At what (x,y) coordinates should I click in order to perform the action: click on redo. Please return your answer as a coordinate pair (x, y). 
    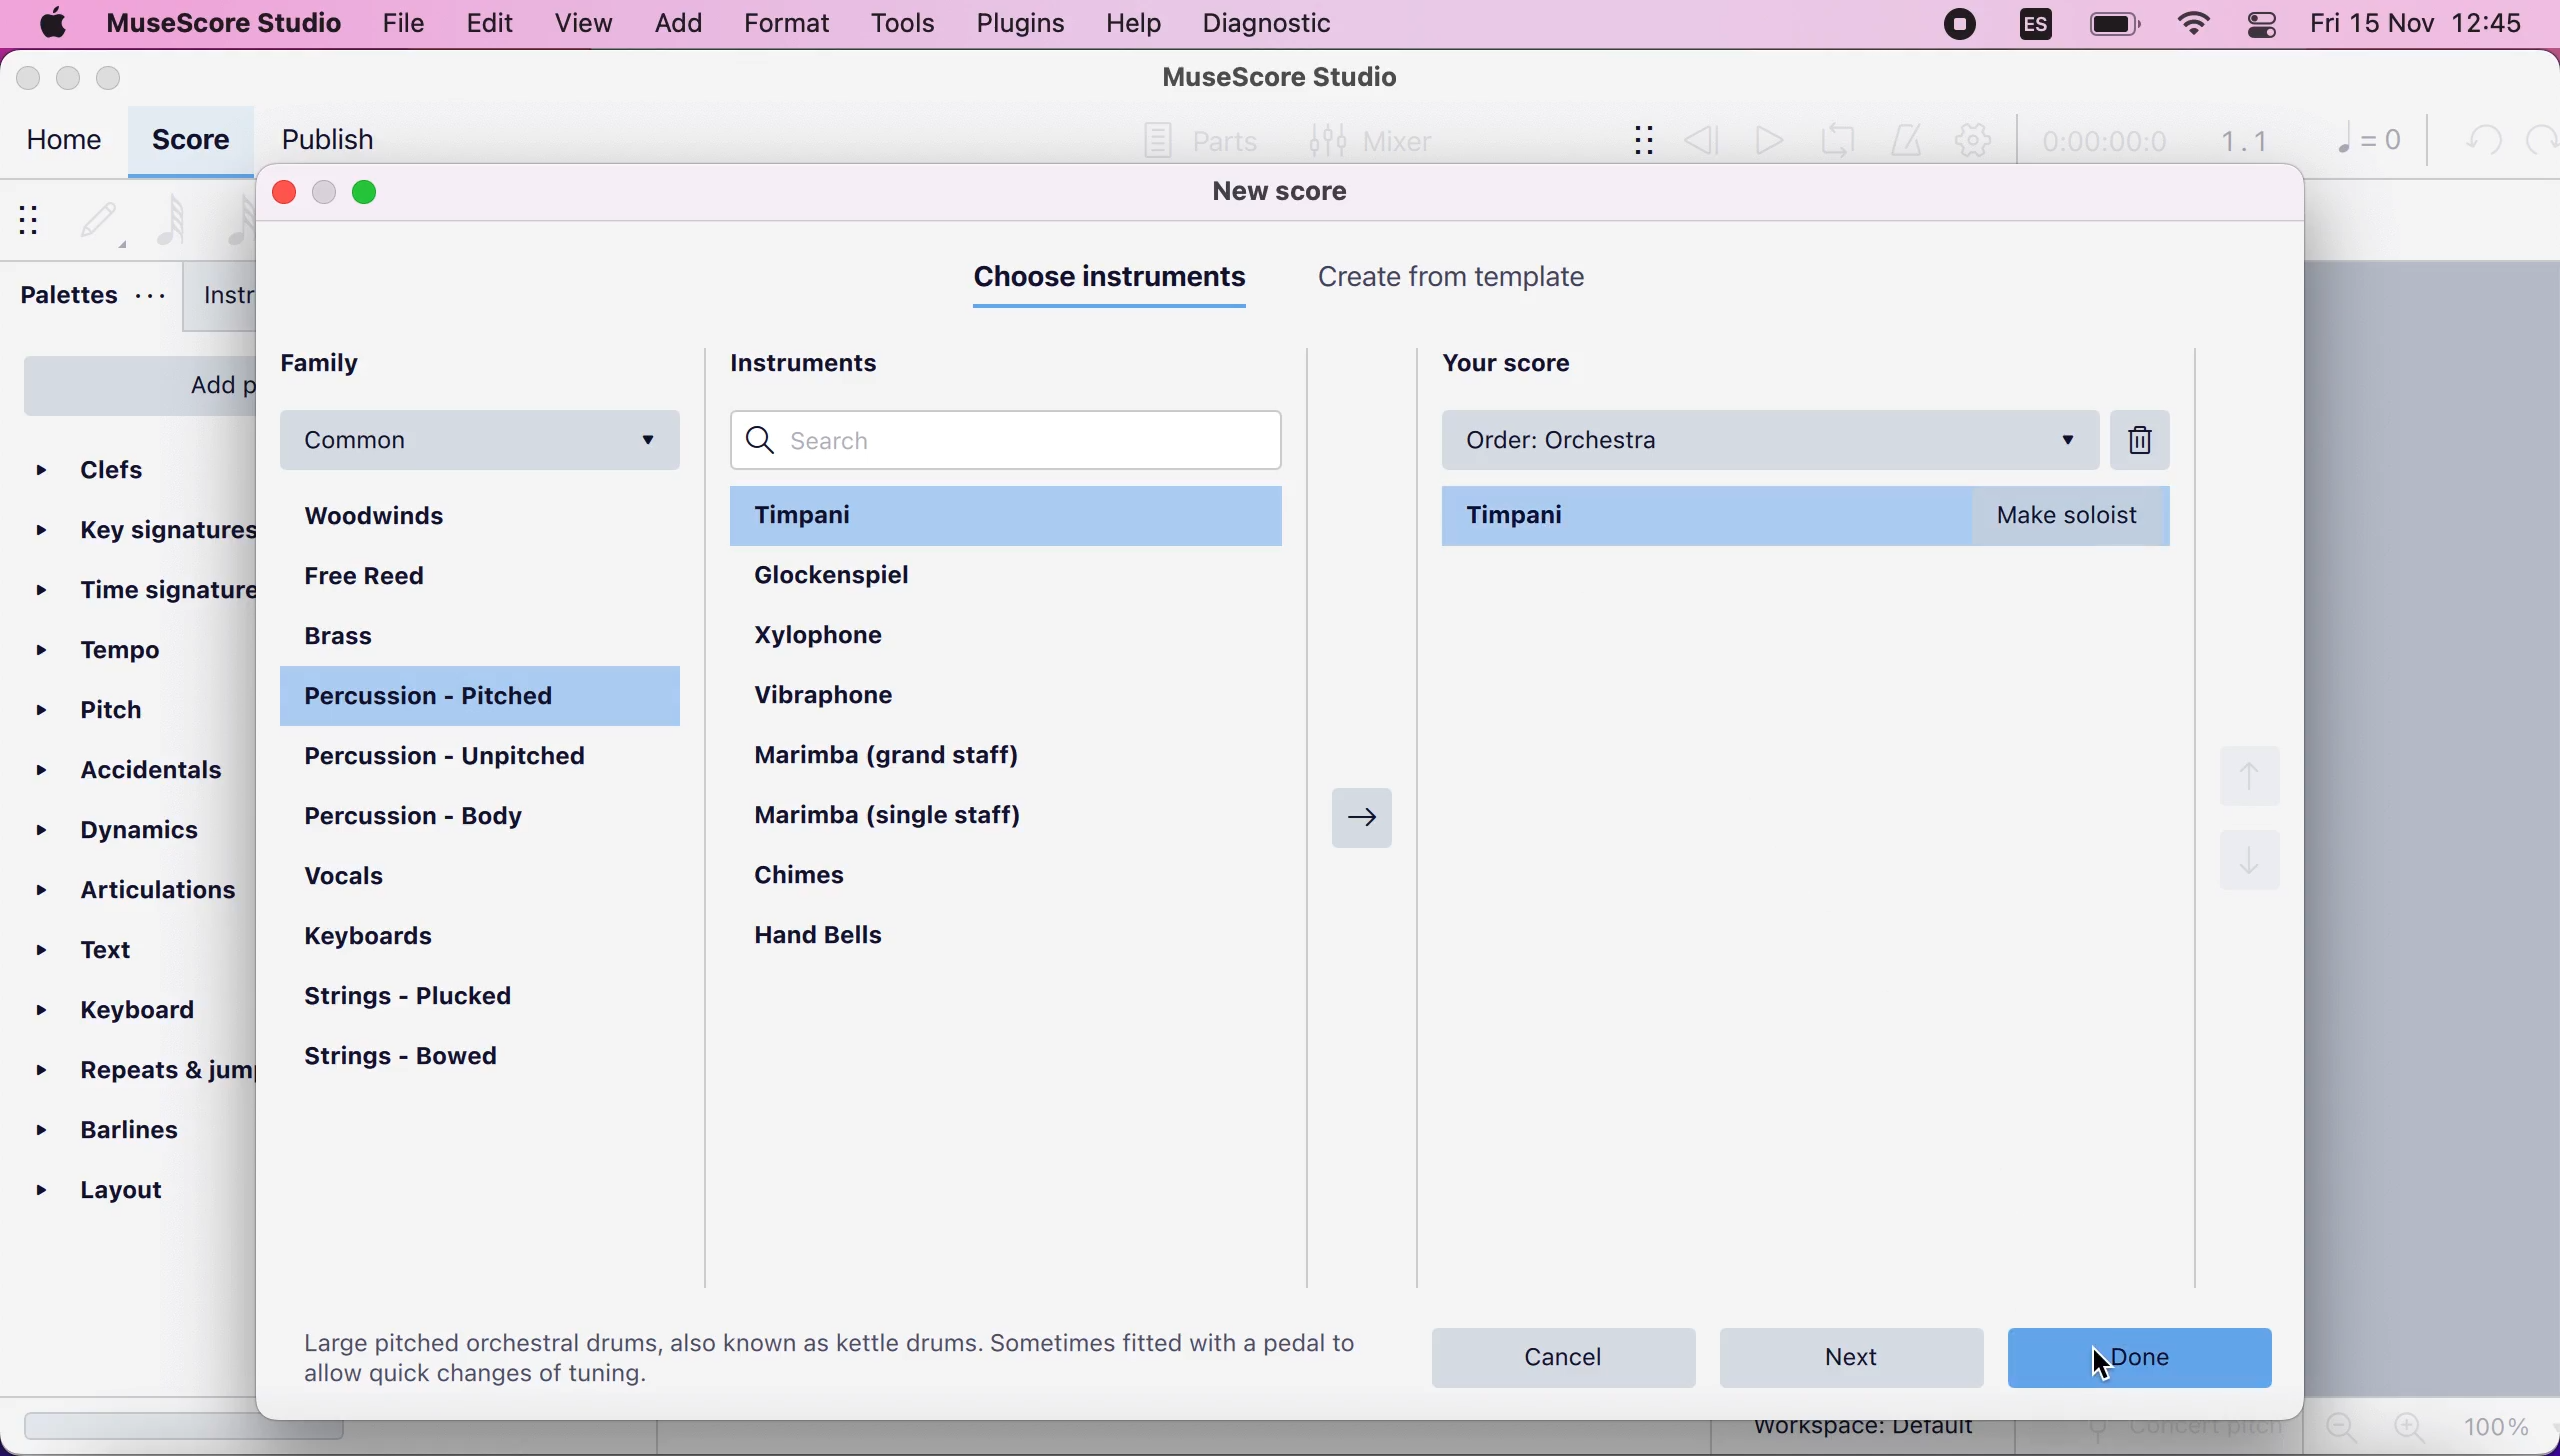
    Looking at the image, I should click on (2536, 141).